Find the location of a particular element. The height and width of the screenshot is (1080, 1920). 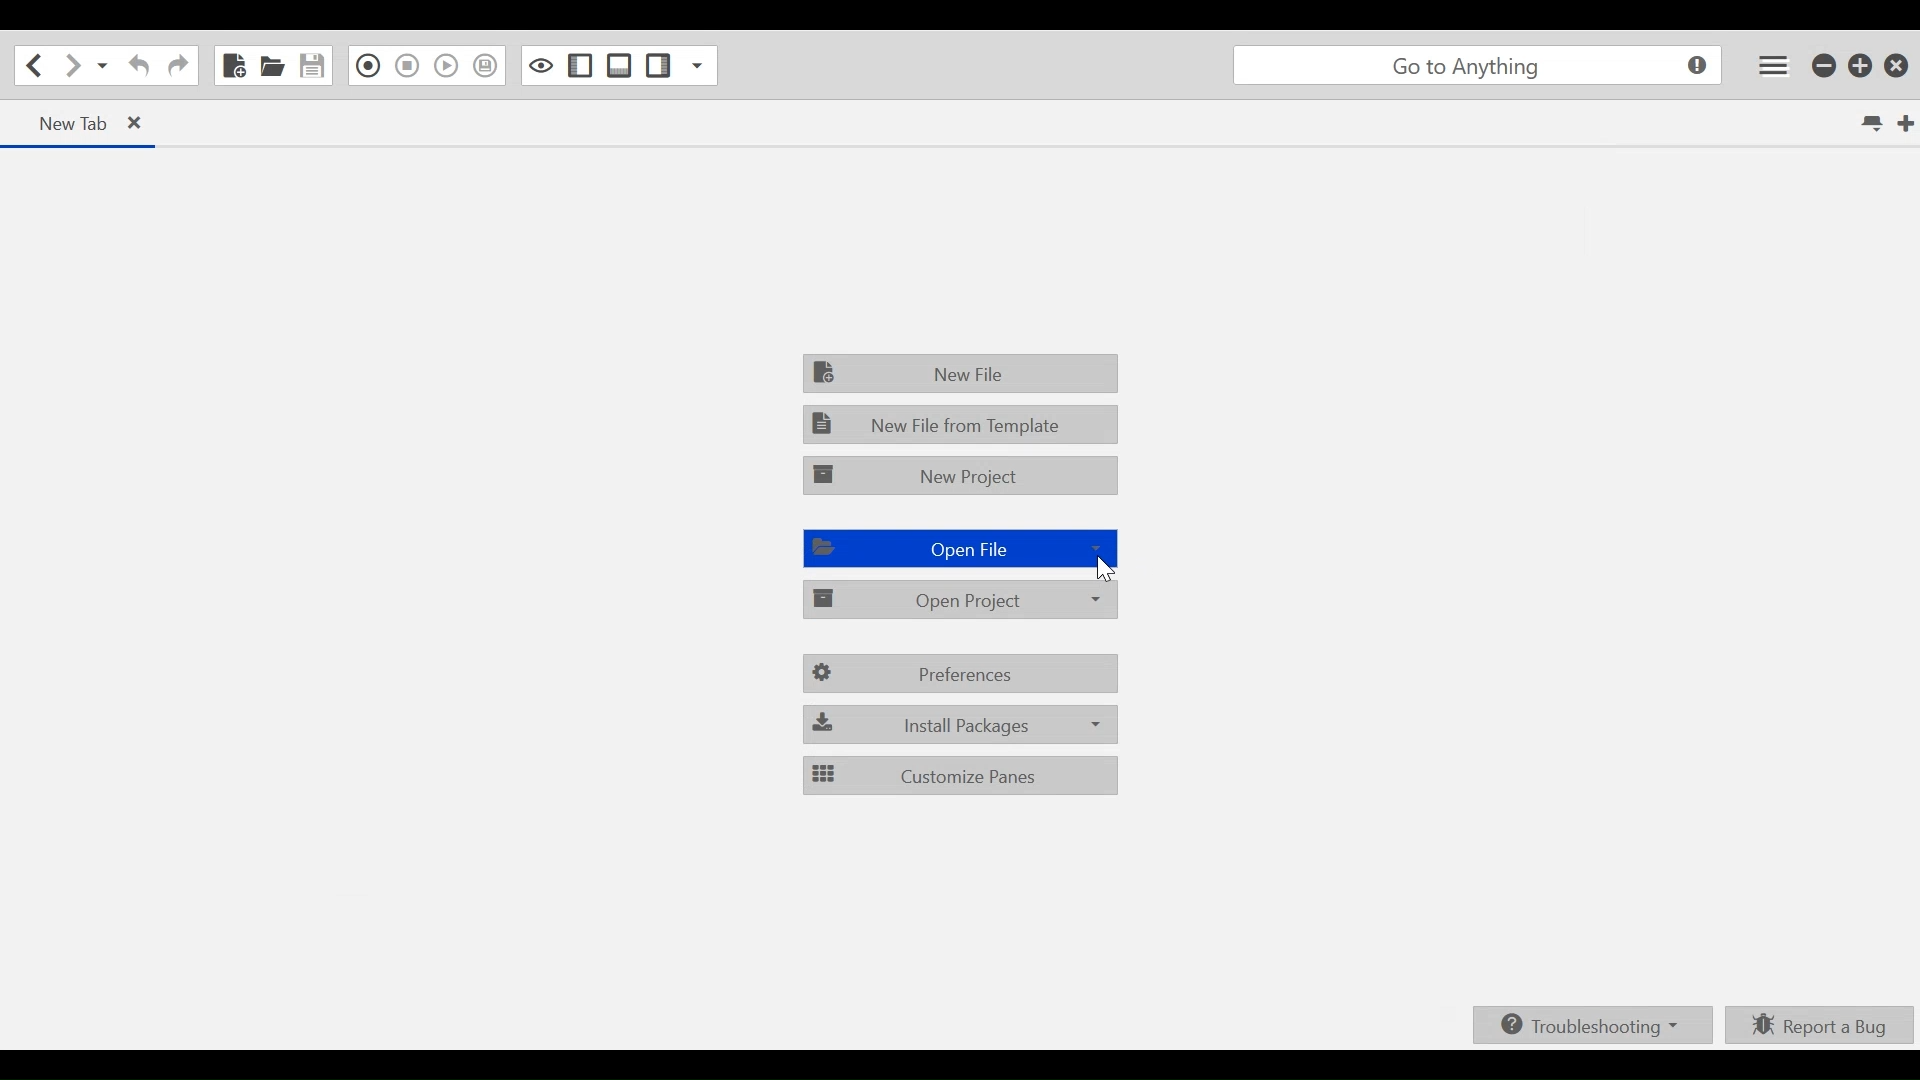

New Project is located at coordinates (962, 476).